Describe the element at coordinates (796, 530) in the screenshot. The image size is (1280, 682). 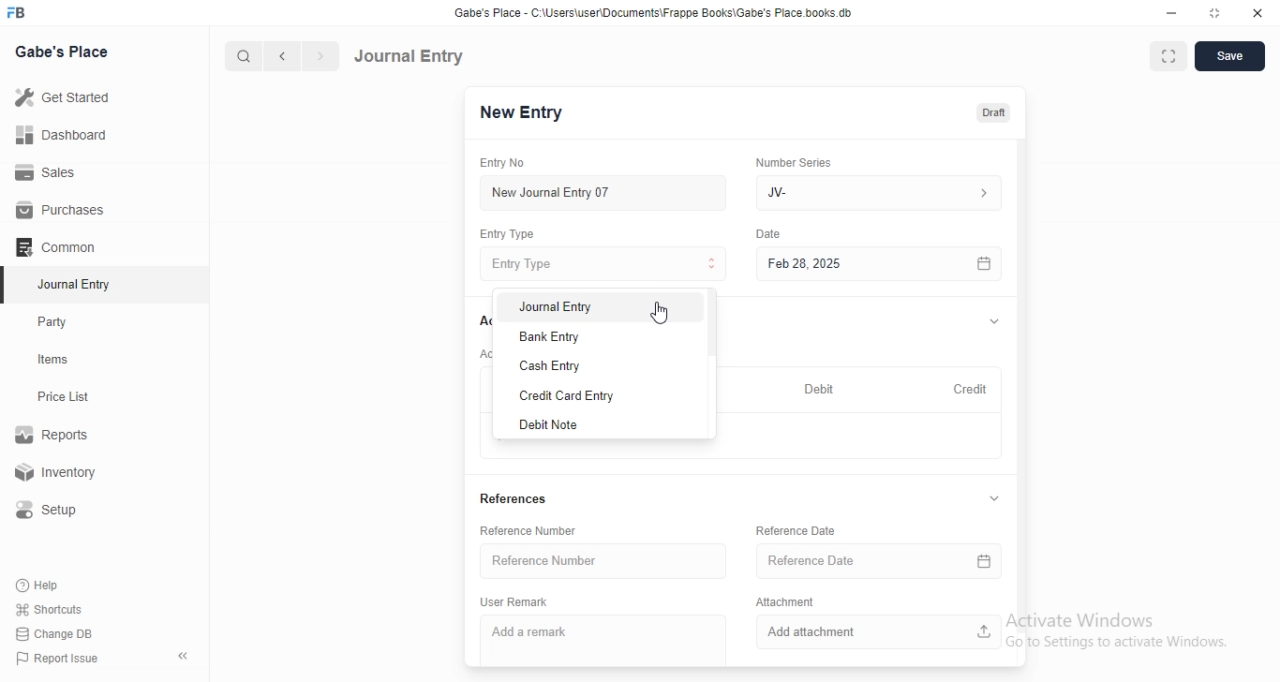
I see `‘Reference Date` at that location.